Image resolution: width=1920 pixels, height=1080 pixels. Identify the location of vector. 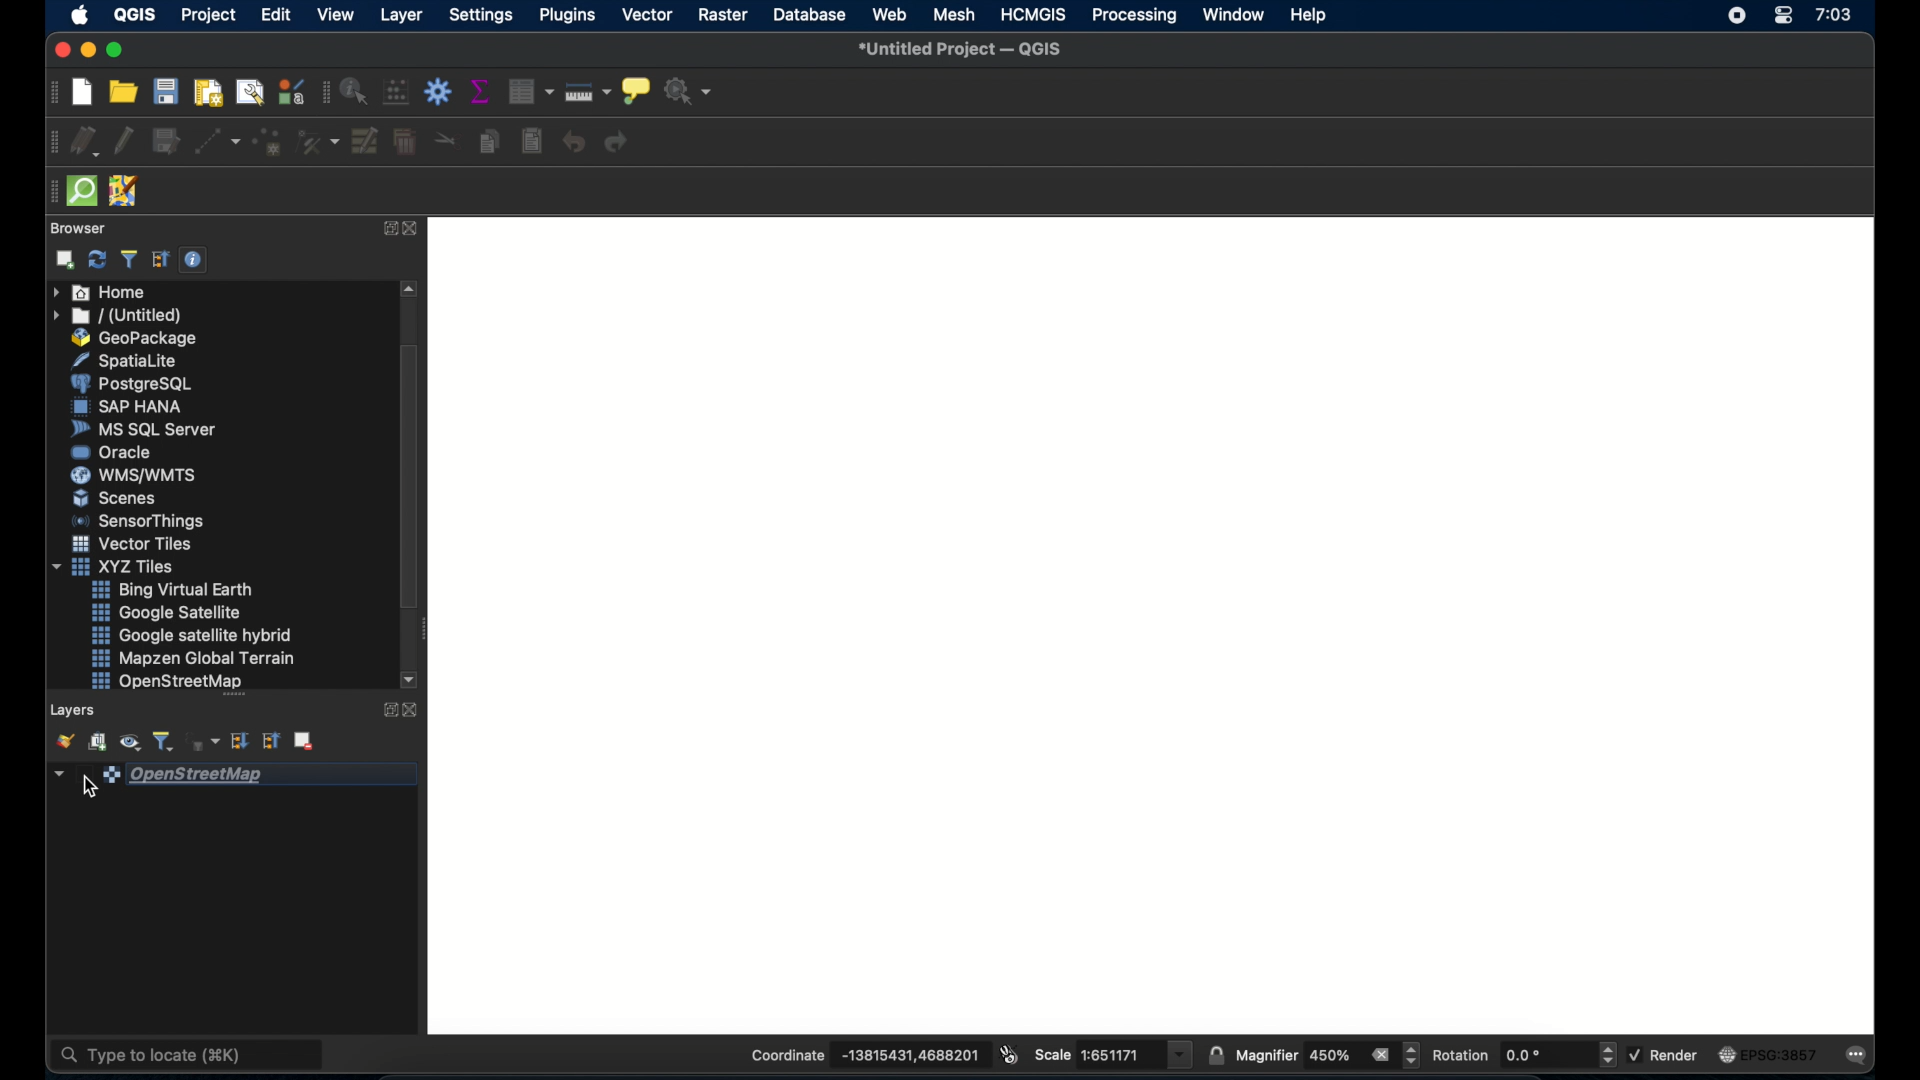
(649, 17).